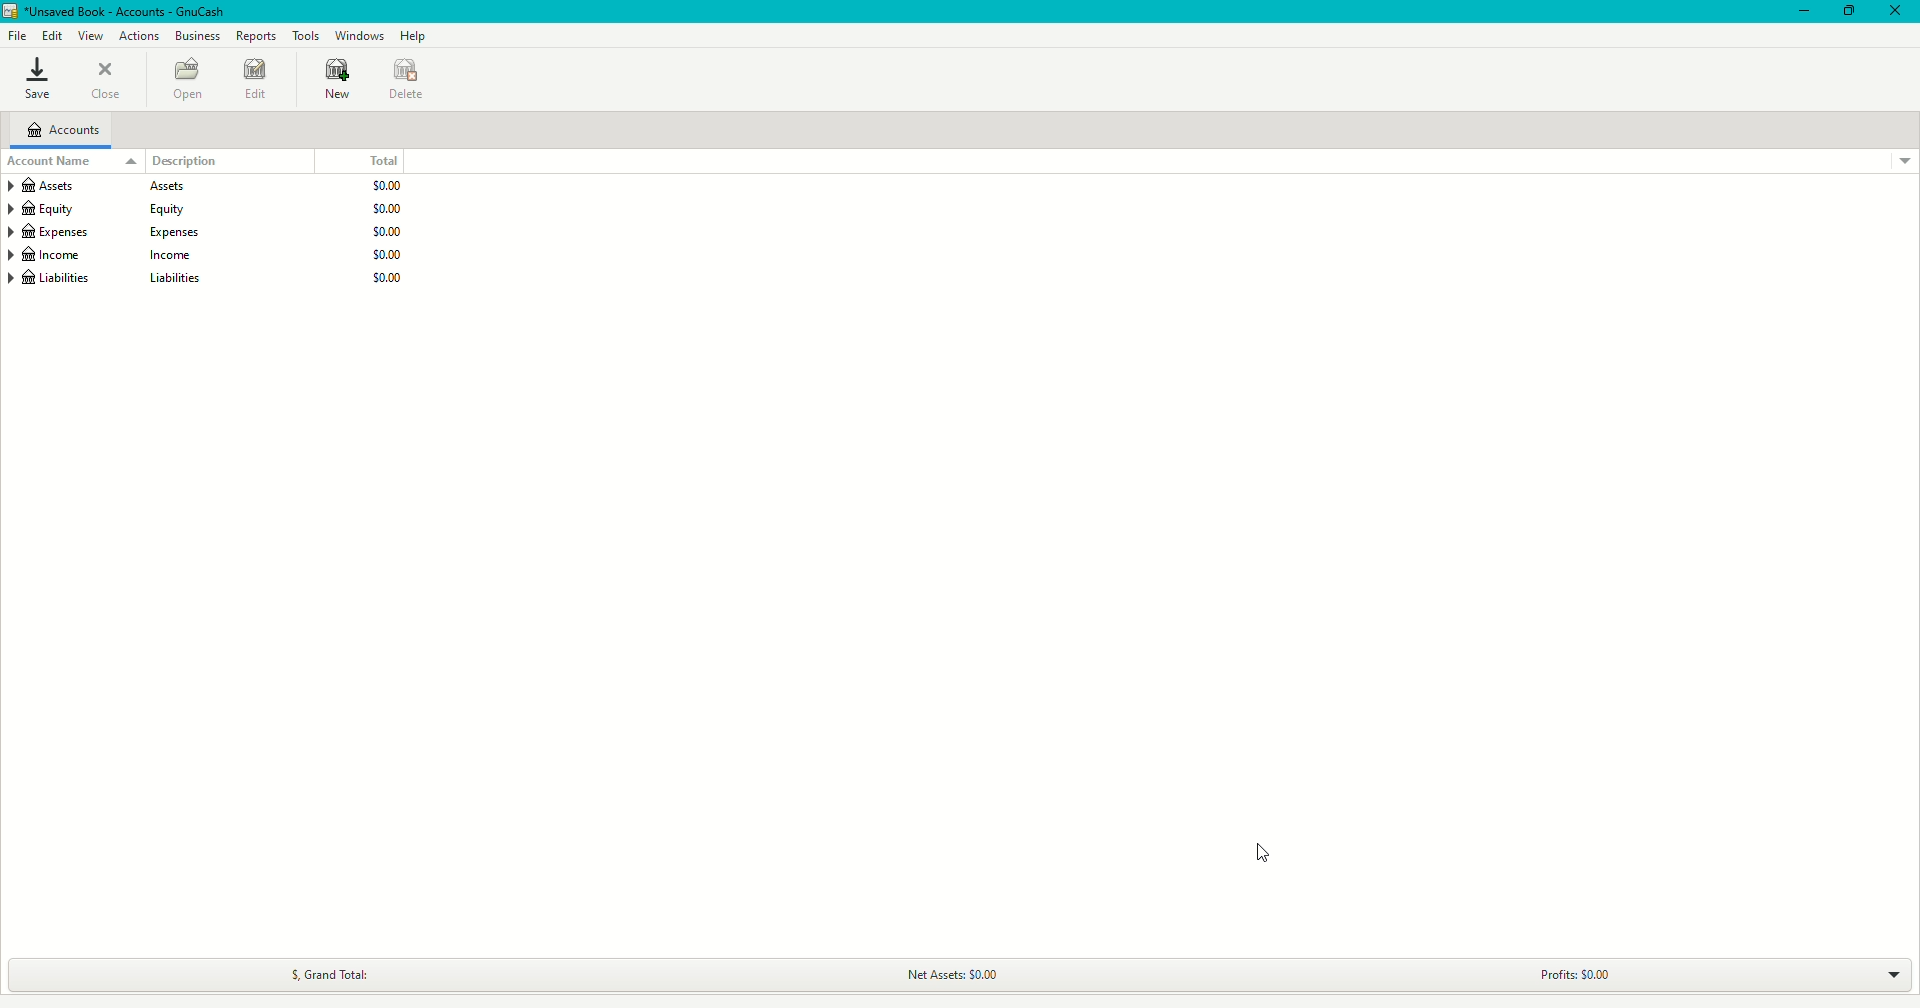 The height and width of the screenshot is (1008, 1920). What do you see at coordinates (65, 131) in the screenshot?
I see `Accounts` at bounding box center [65, 131].